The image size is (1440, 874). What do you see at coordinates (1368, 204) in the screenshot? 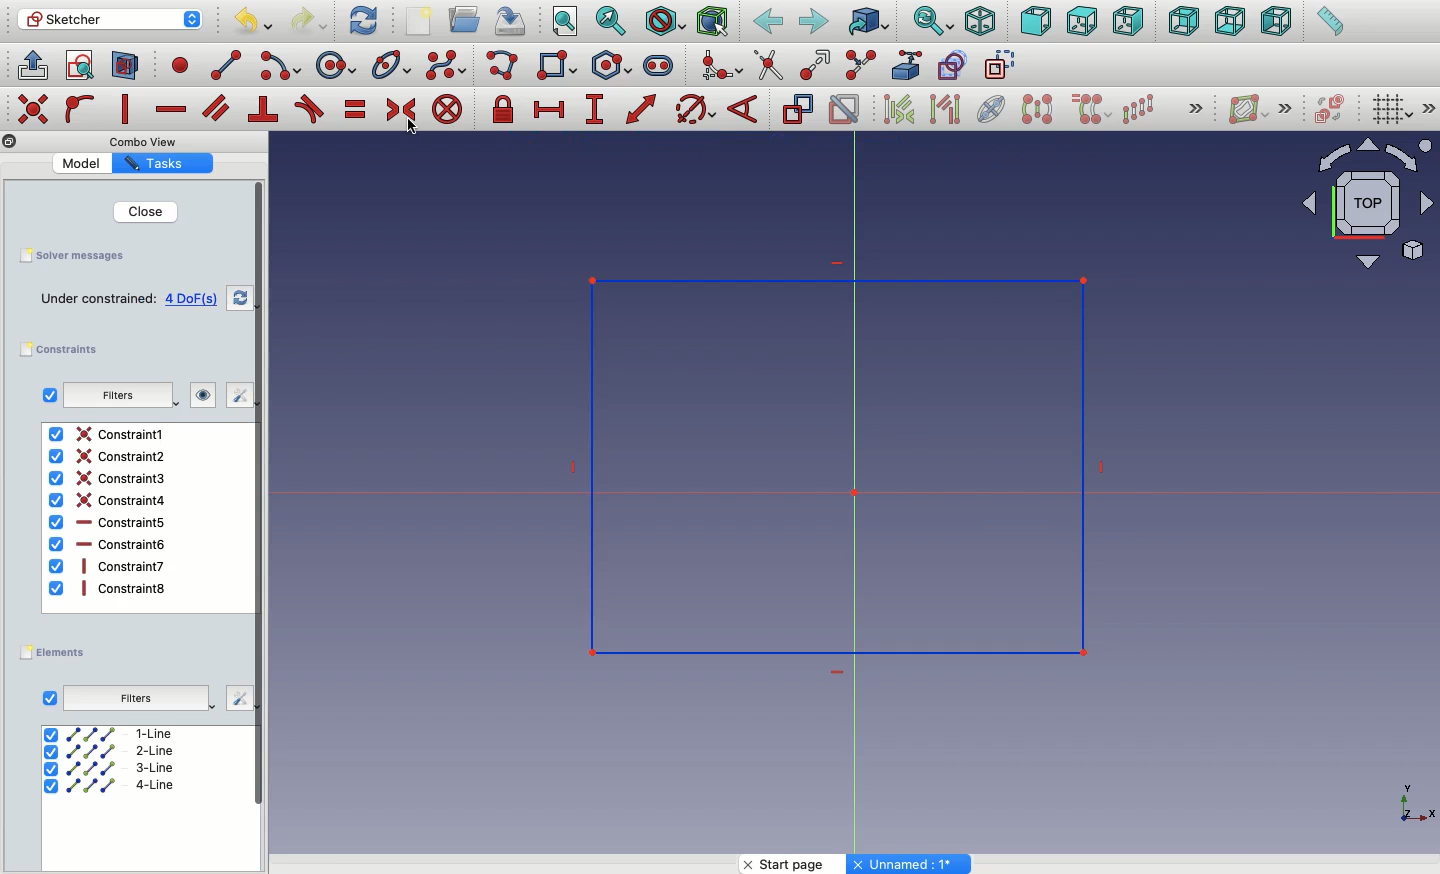
I see `Navigator` at bounding box center [1368, 204].